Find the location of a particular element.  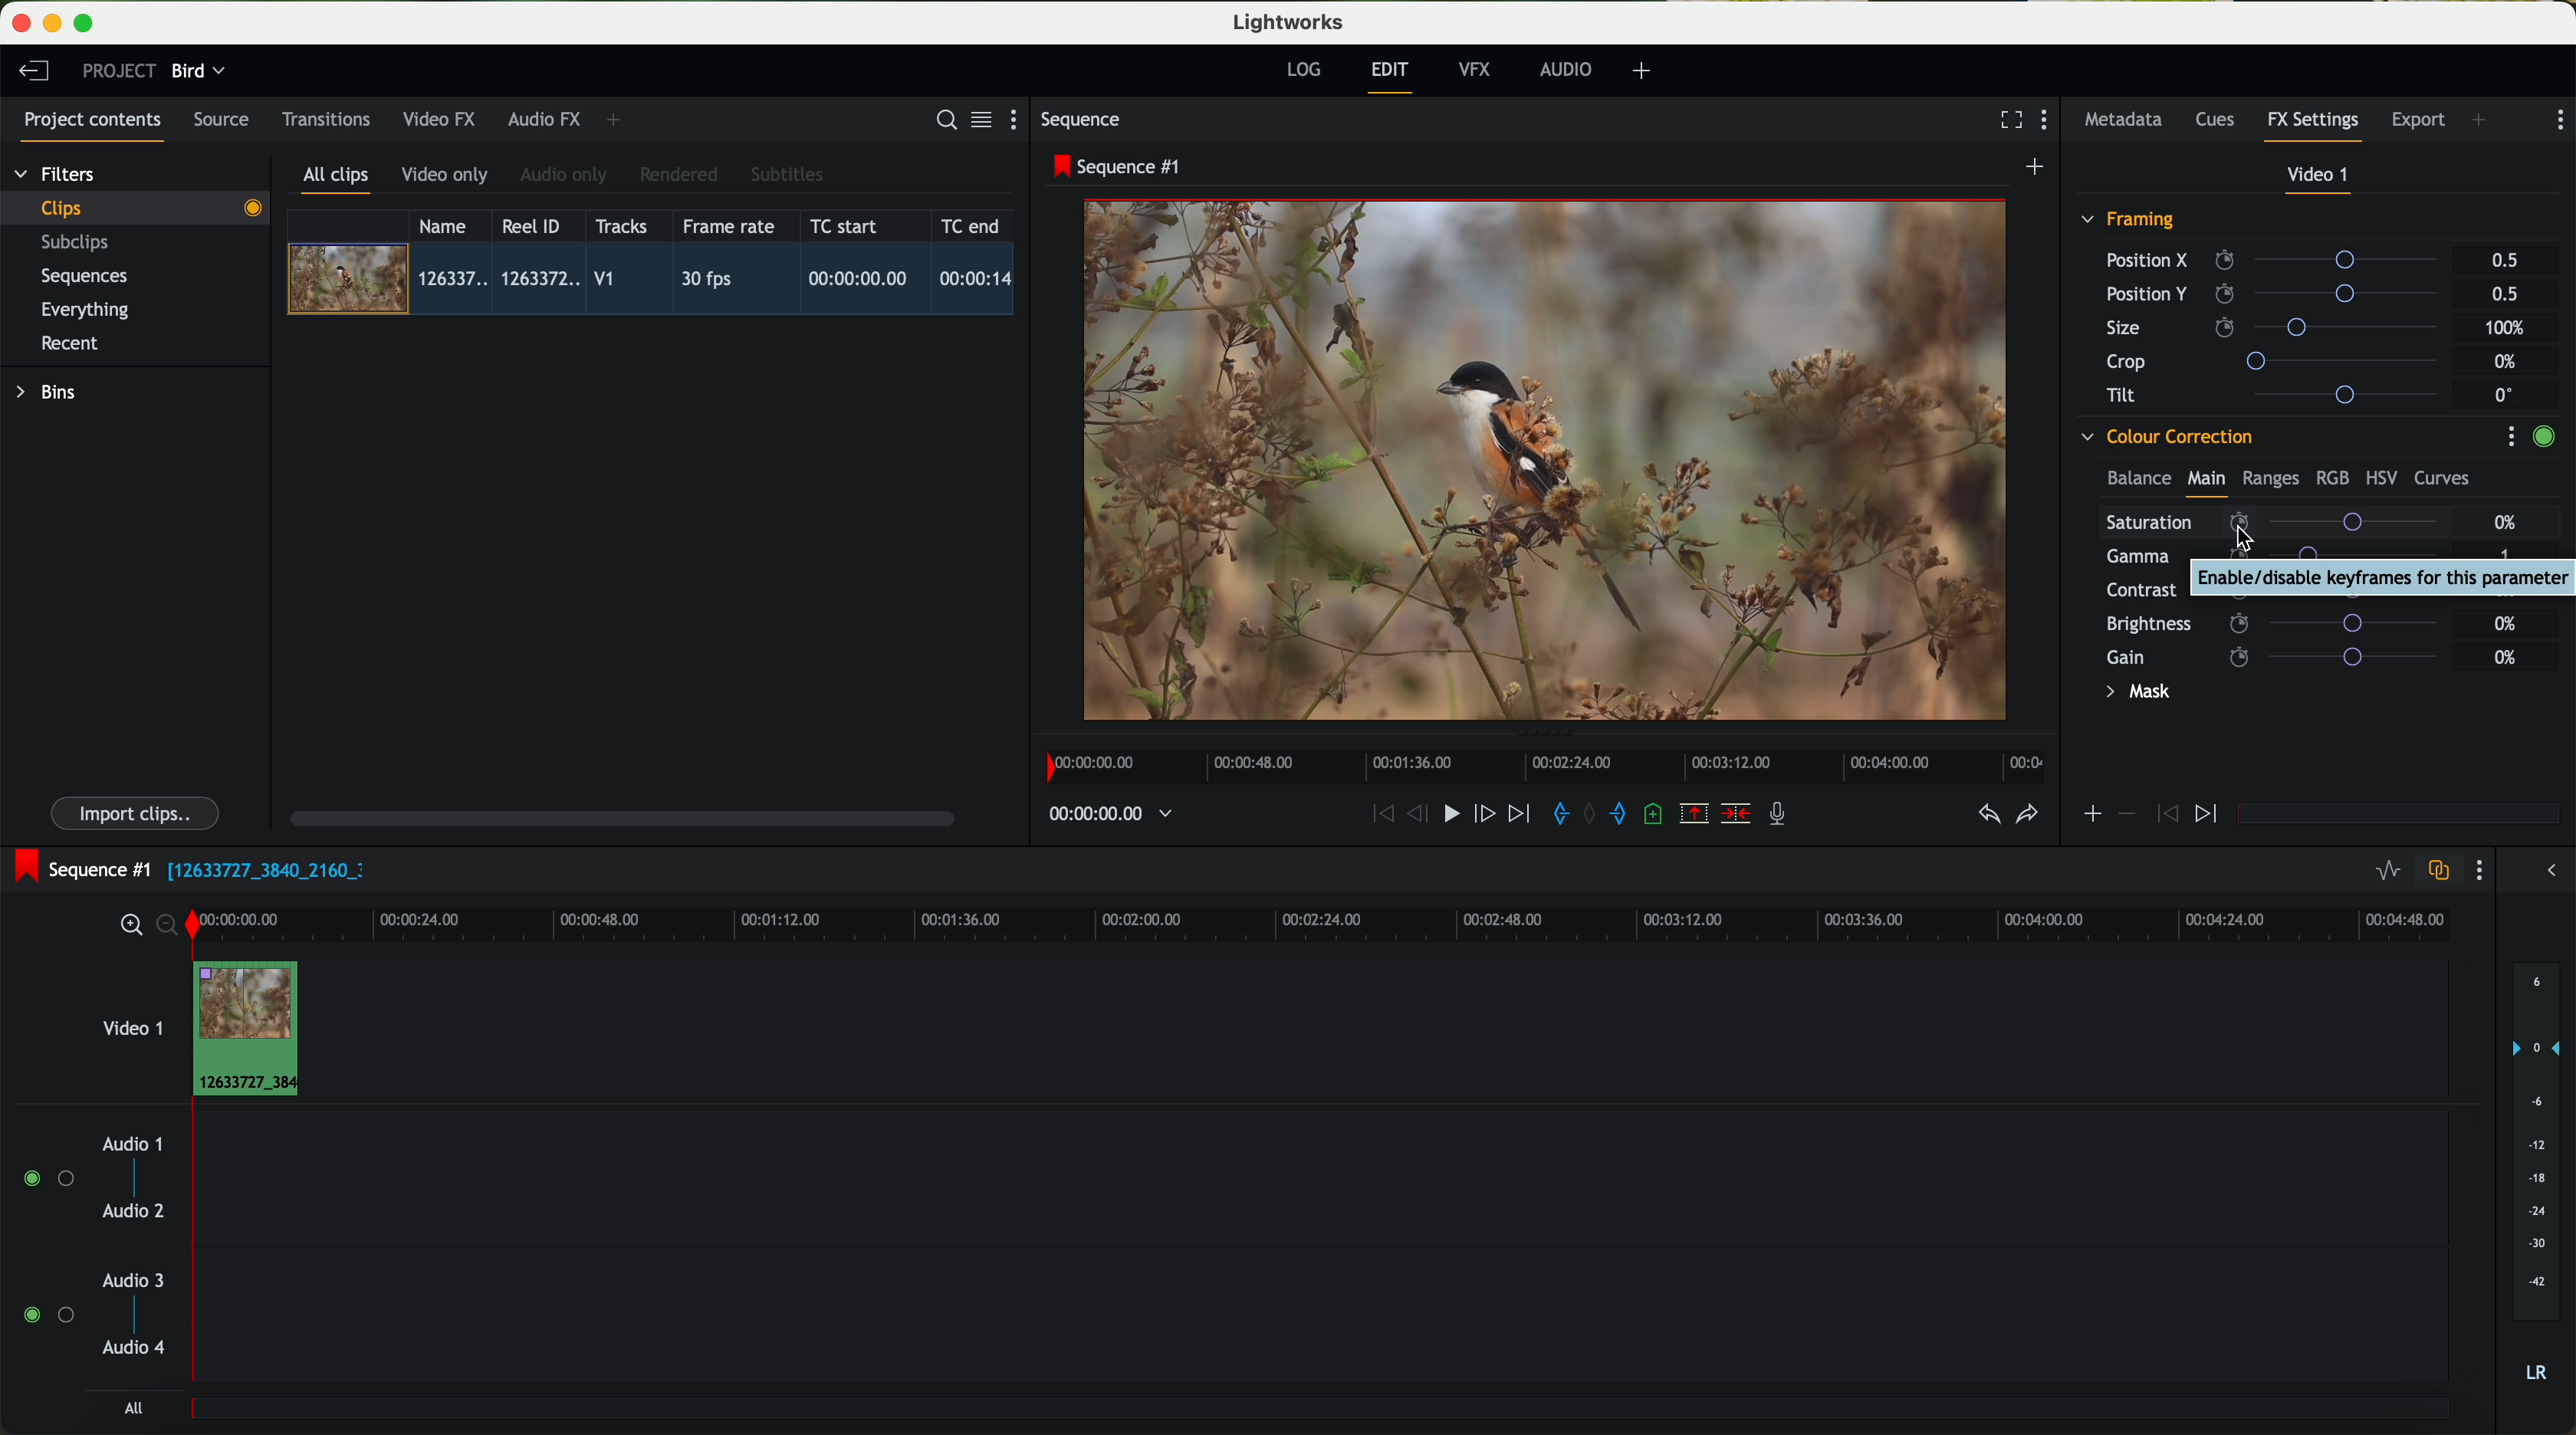

everything is located at coordinates (86, 310).